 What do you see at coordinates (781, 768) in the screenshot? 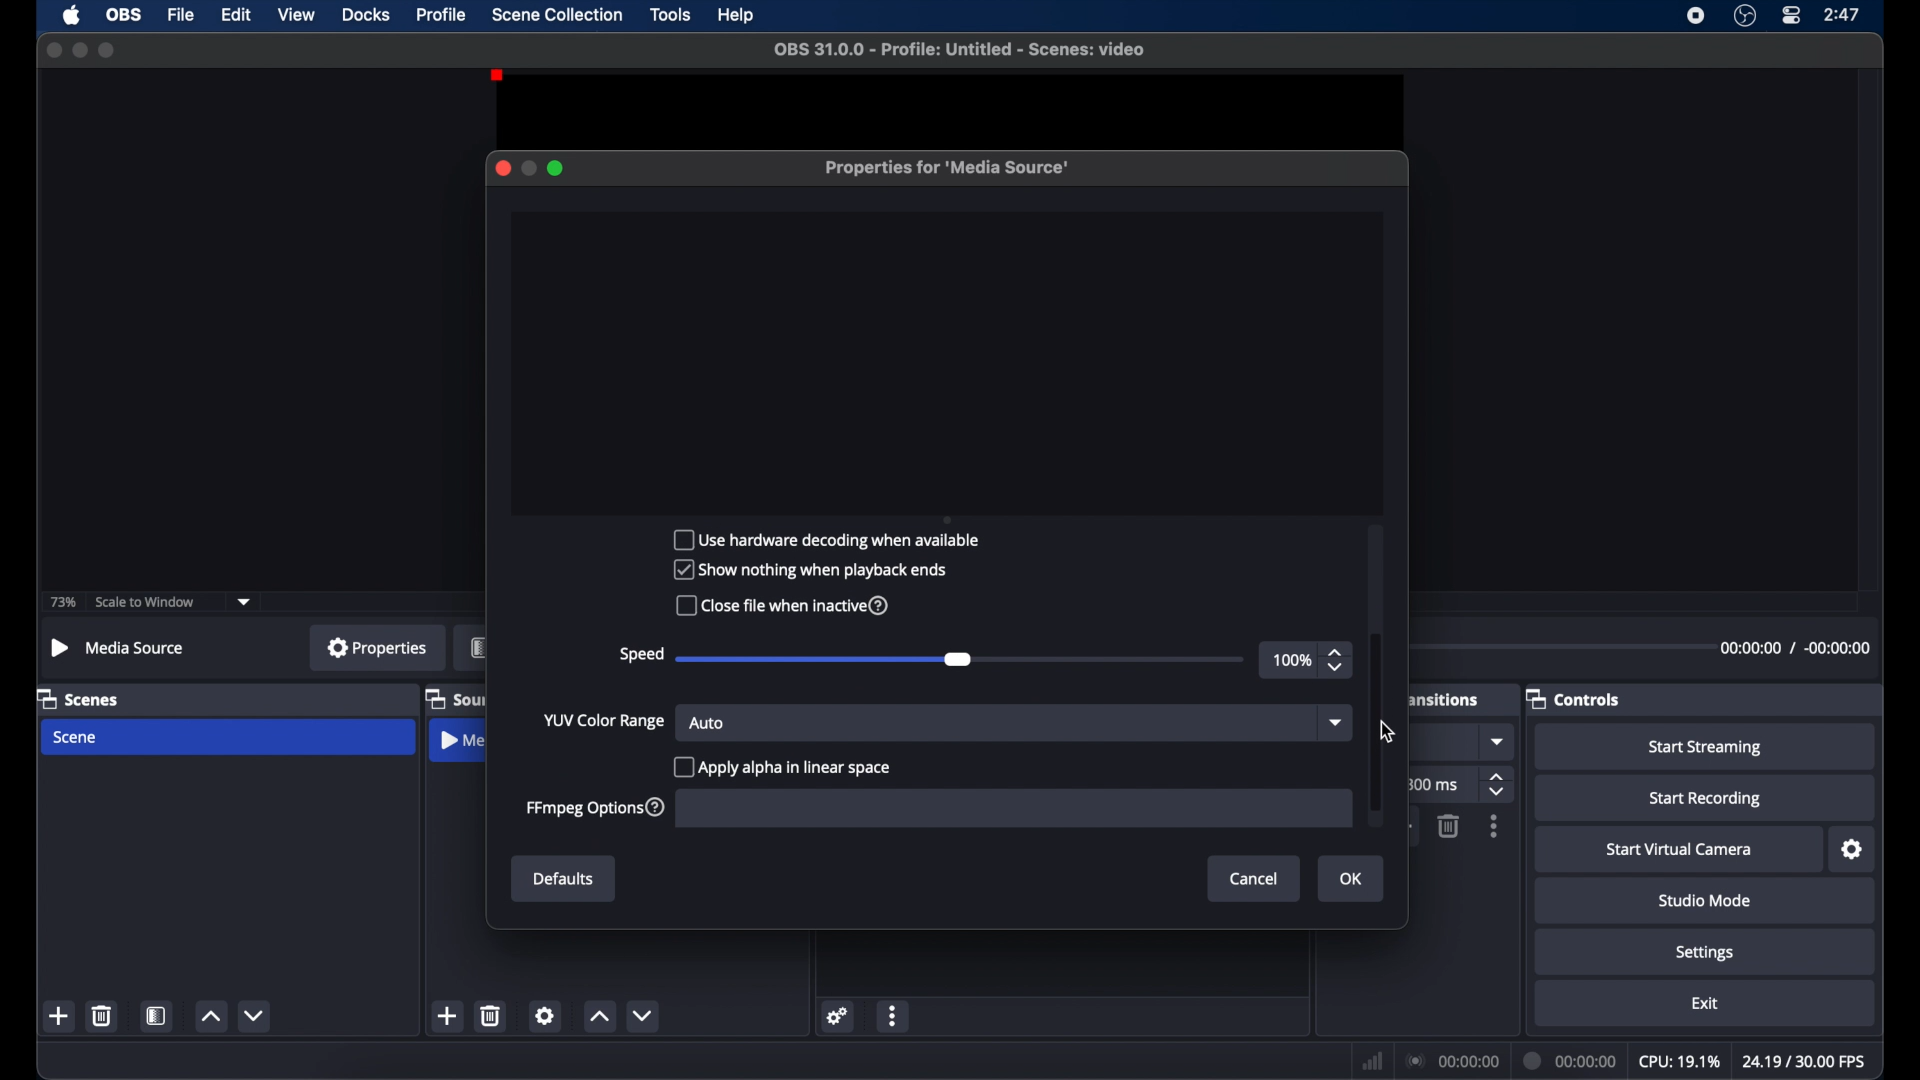
I see `checkbox` at bounding box center [781, 768].